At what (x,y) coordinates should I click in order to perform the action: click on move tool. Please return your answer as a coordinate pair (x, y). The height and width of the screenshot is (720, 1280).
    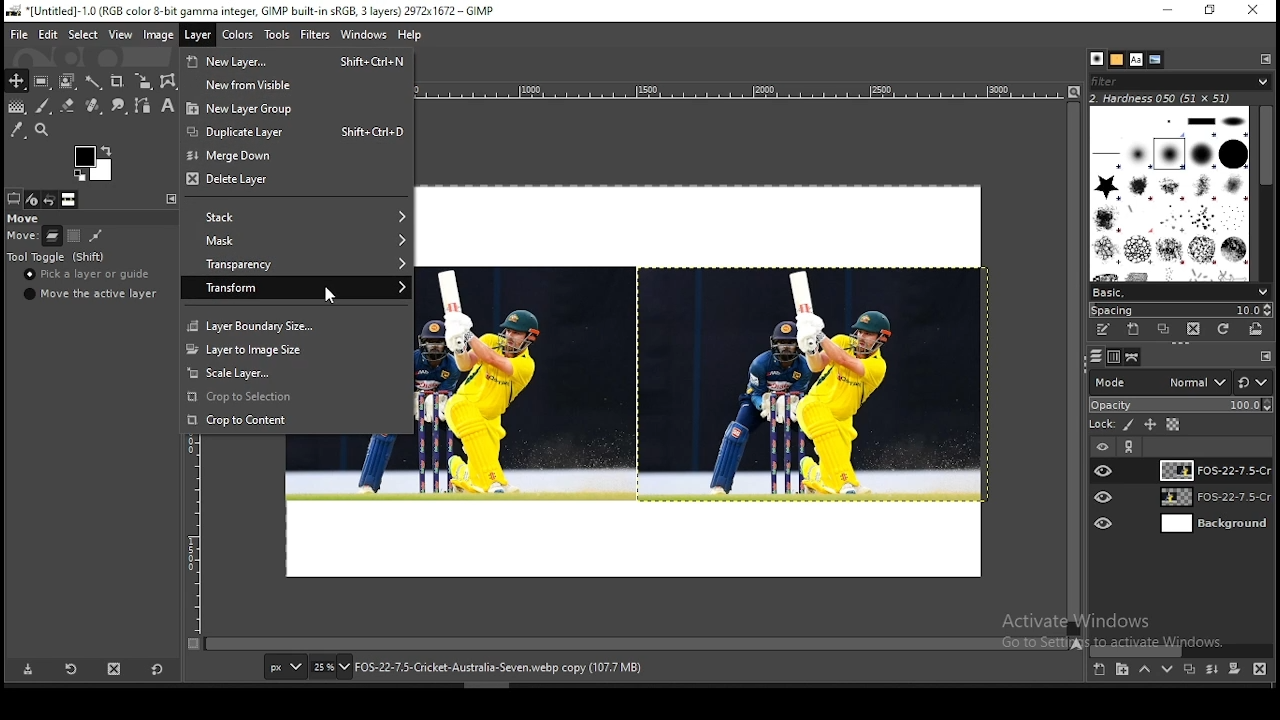
    Looking at the image, I should click on (16, 81).